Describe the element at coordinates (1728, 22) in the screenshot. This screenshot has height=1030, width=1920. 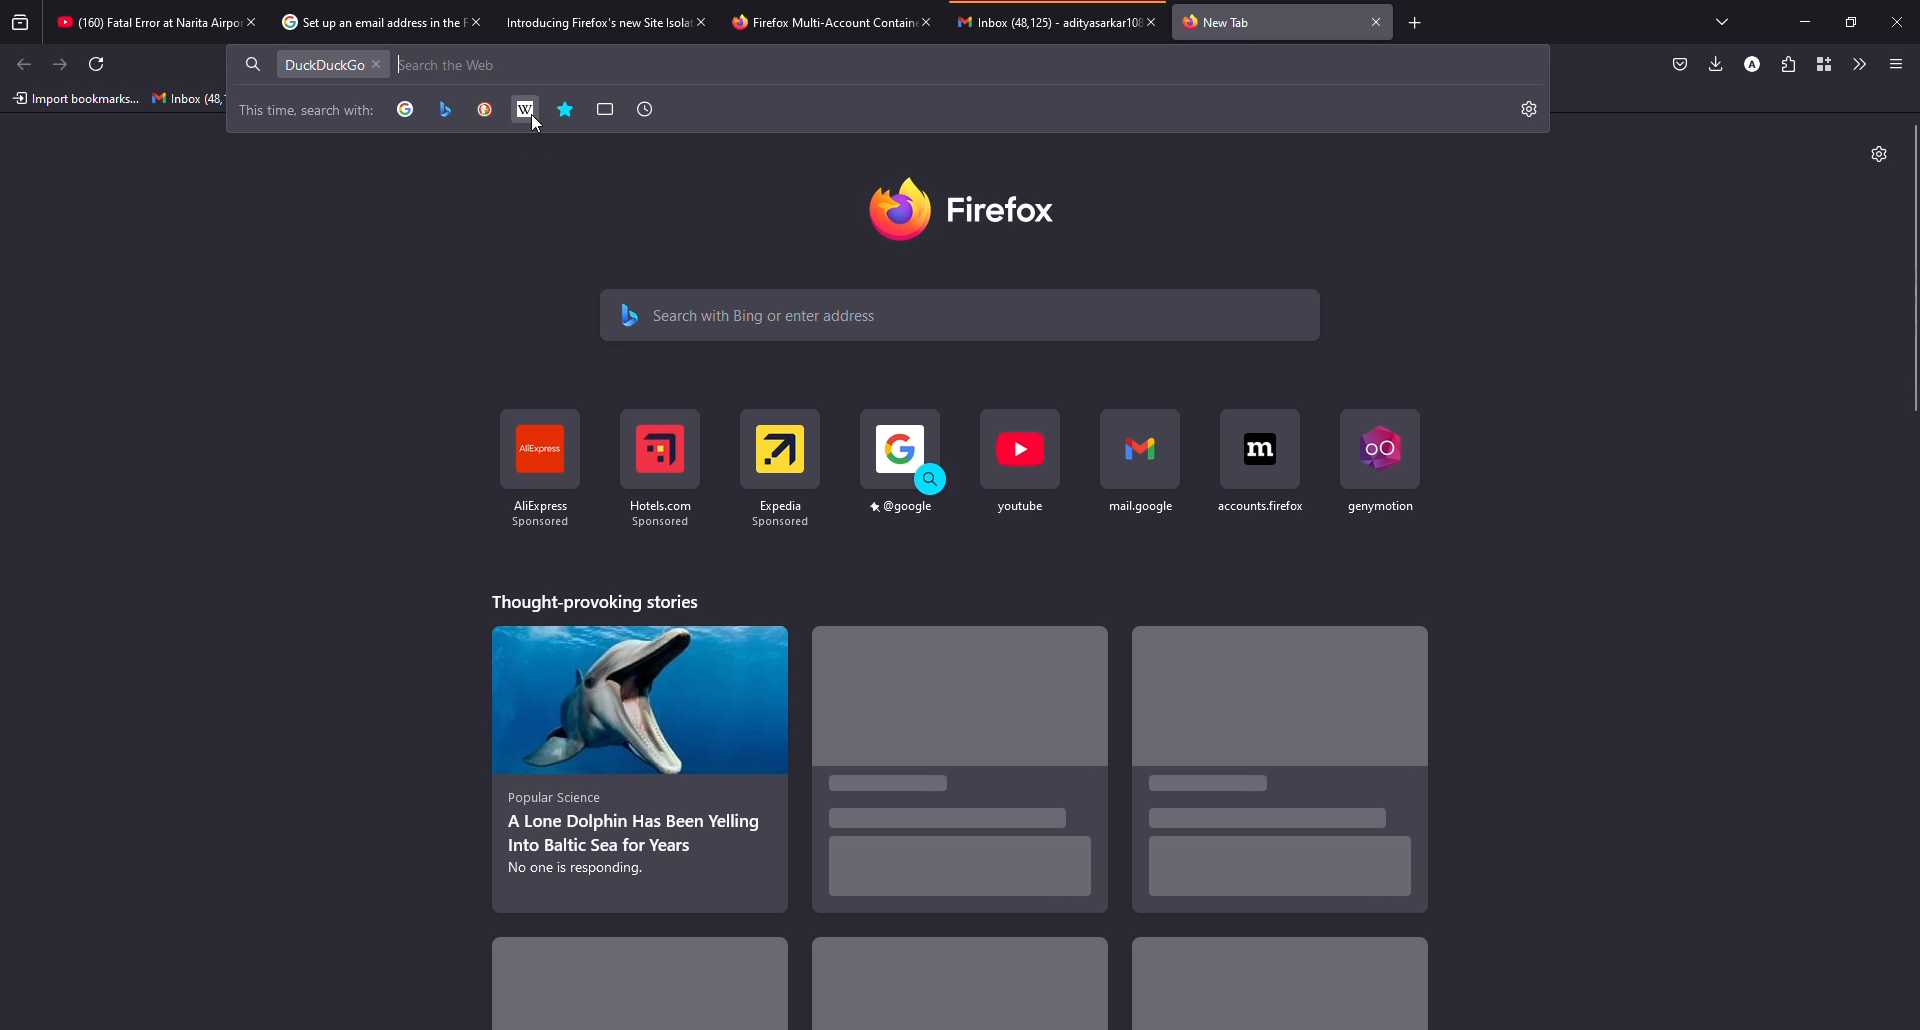
I see `tabs` at that location.